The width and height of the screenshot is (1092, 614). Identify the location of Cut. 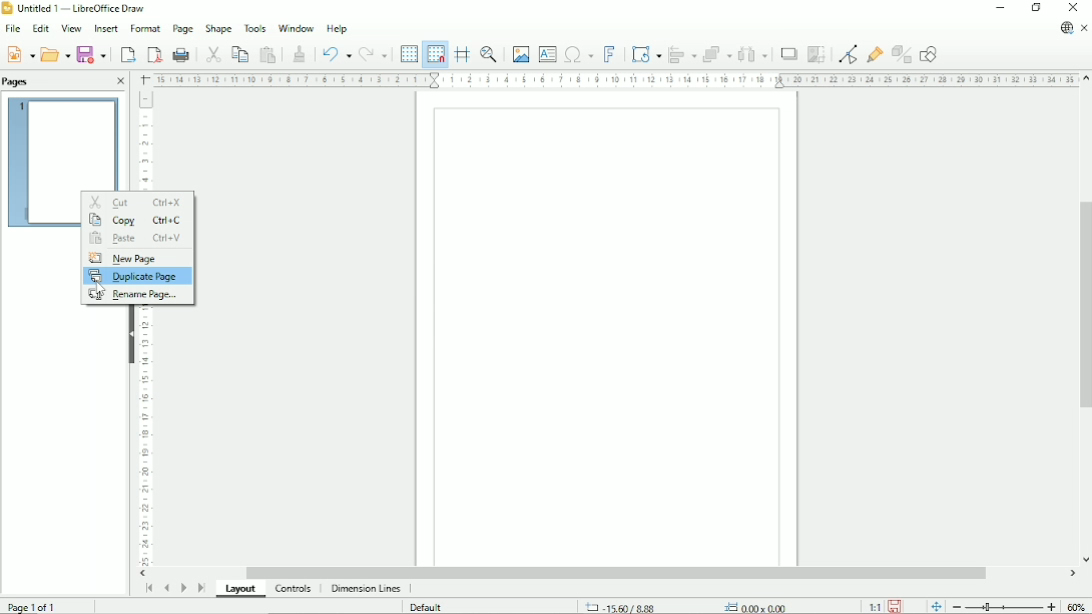
(212, 53).